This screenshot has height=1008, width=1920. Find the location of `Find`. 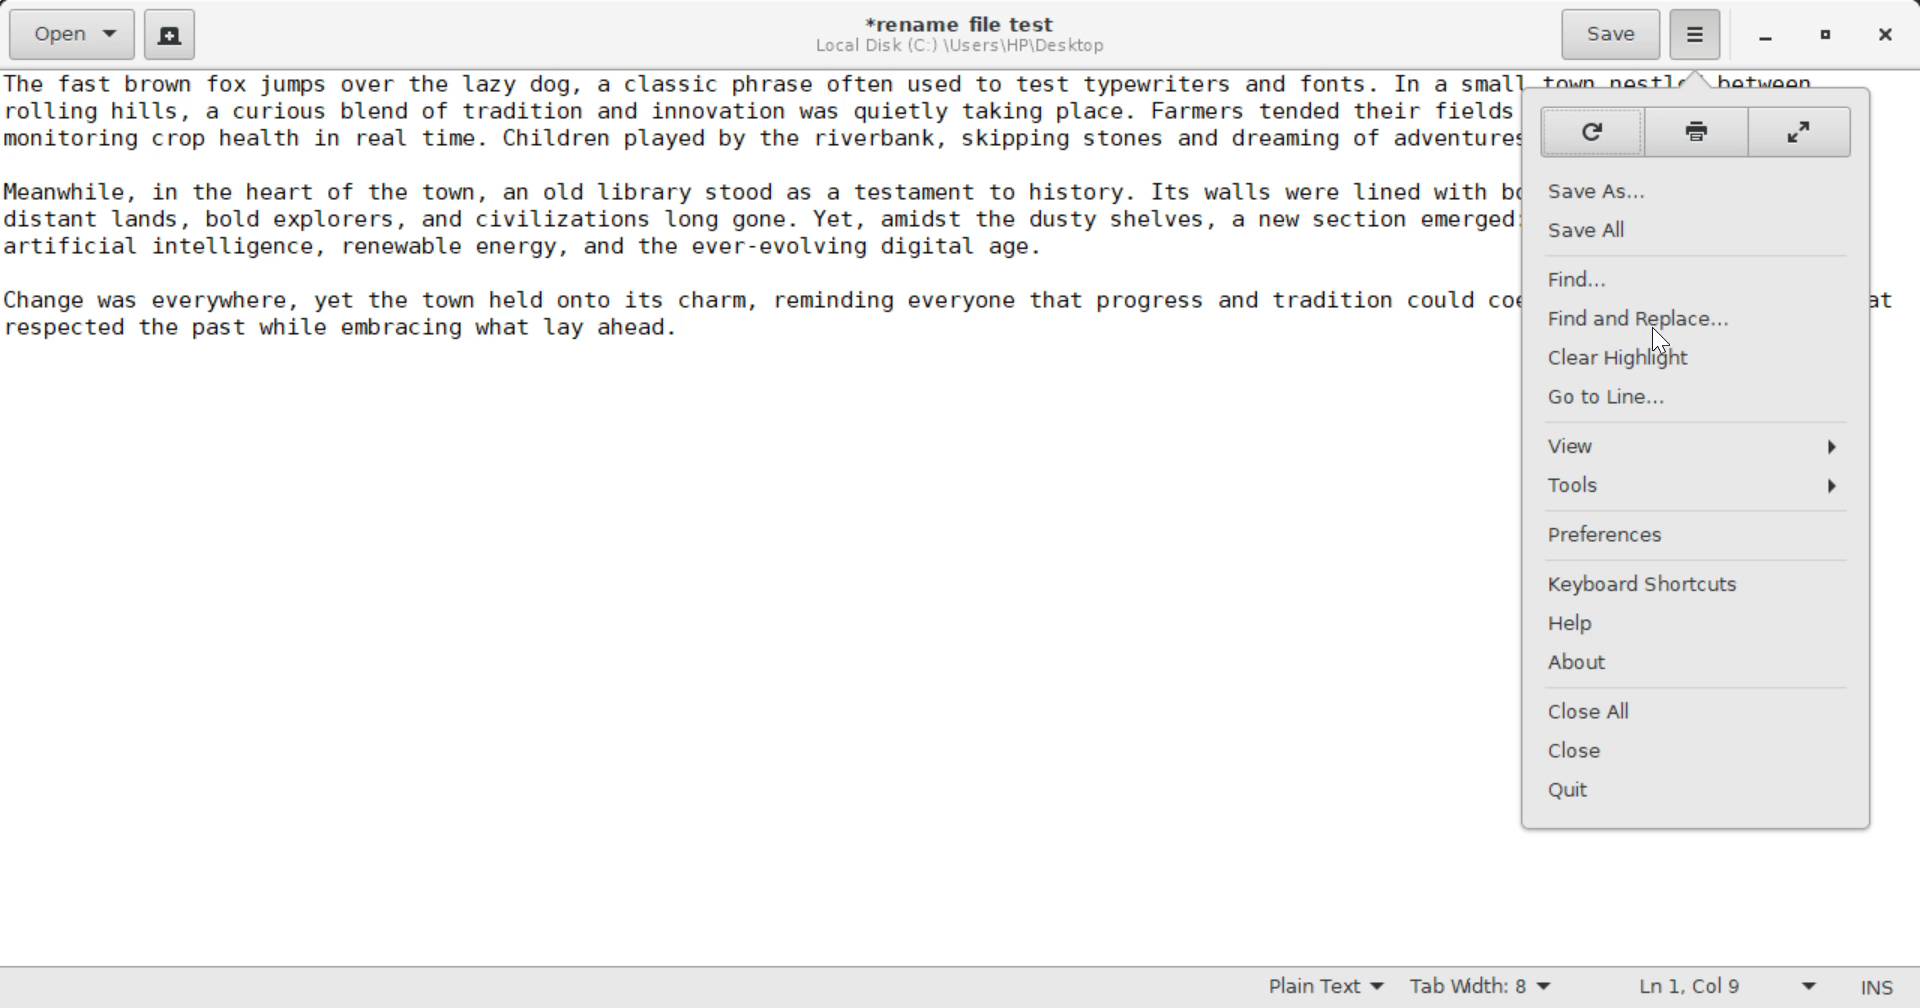

Find is located at coordinates (1686, 280).